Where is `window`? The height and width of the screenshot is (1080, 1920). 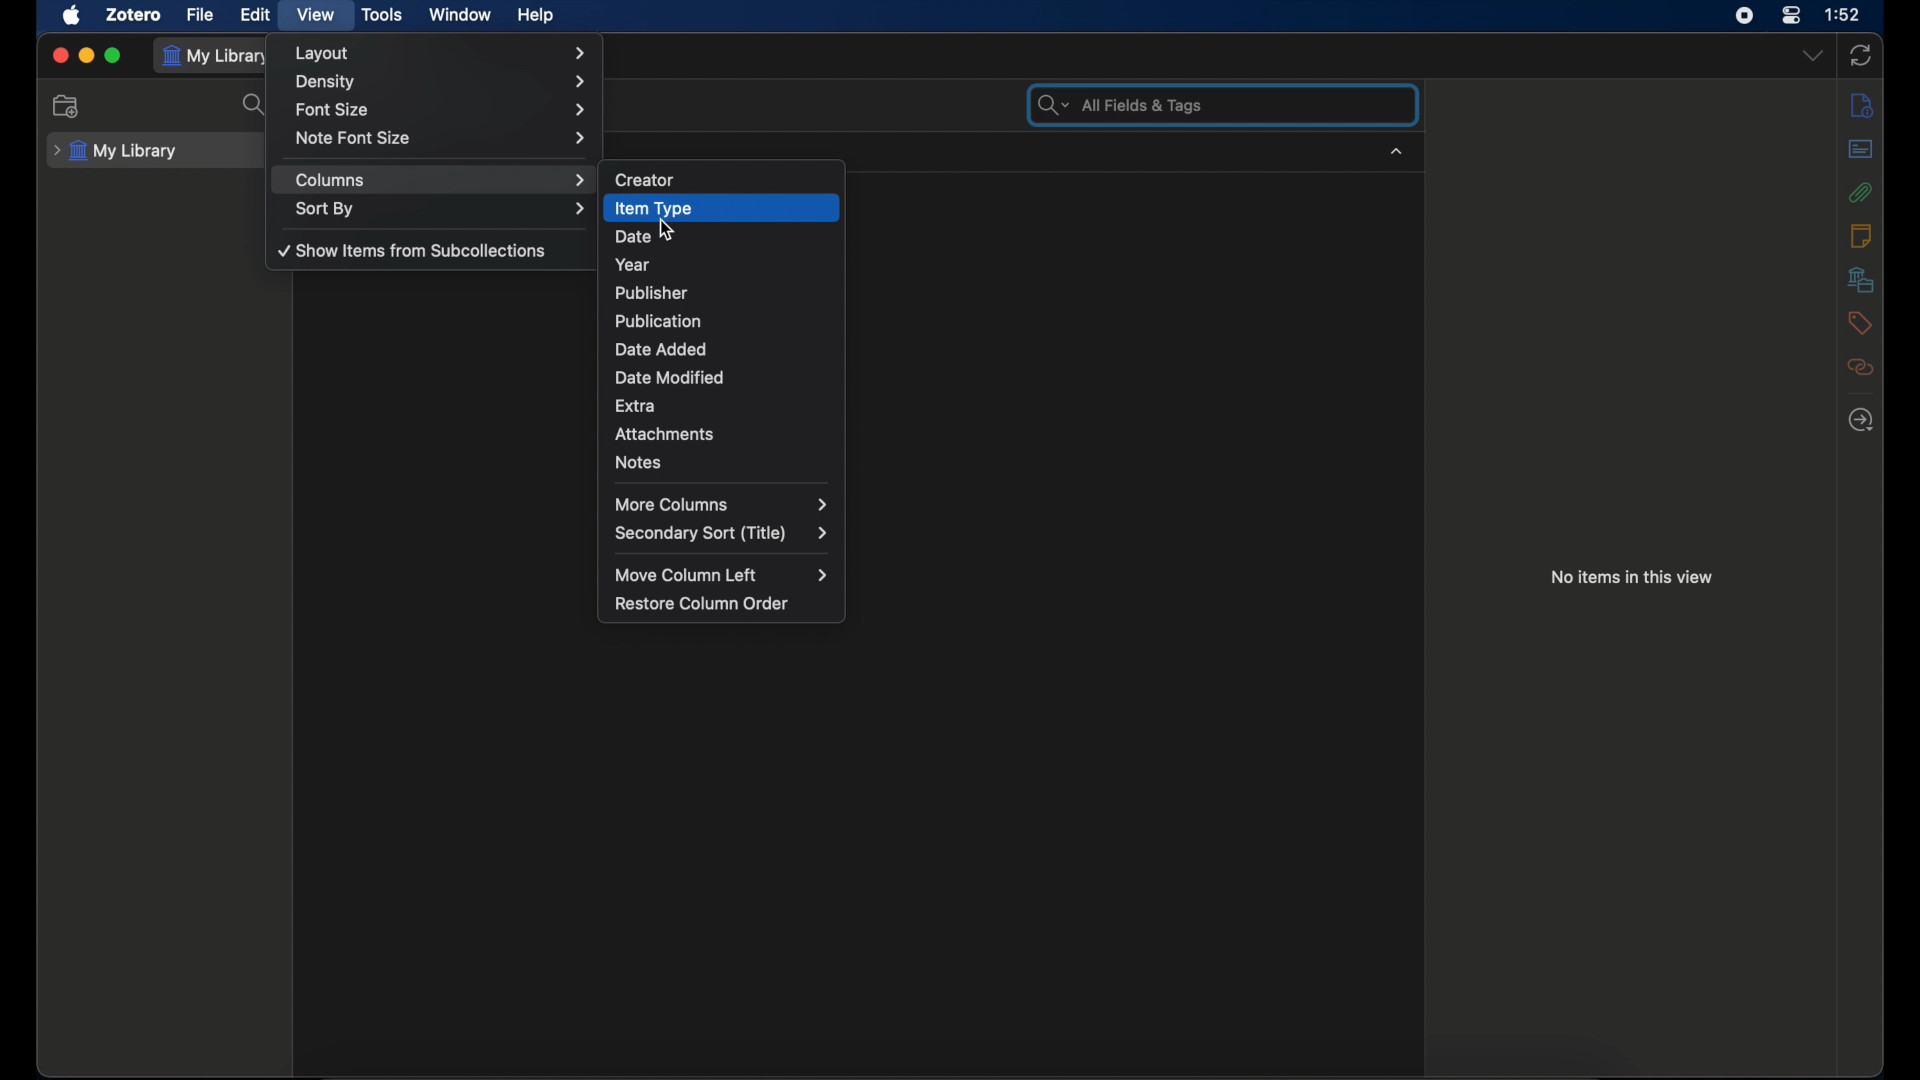
window is located at coordinates (462, 16).